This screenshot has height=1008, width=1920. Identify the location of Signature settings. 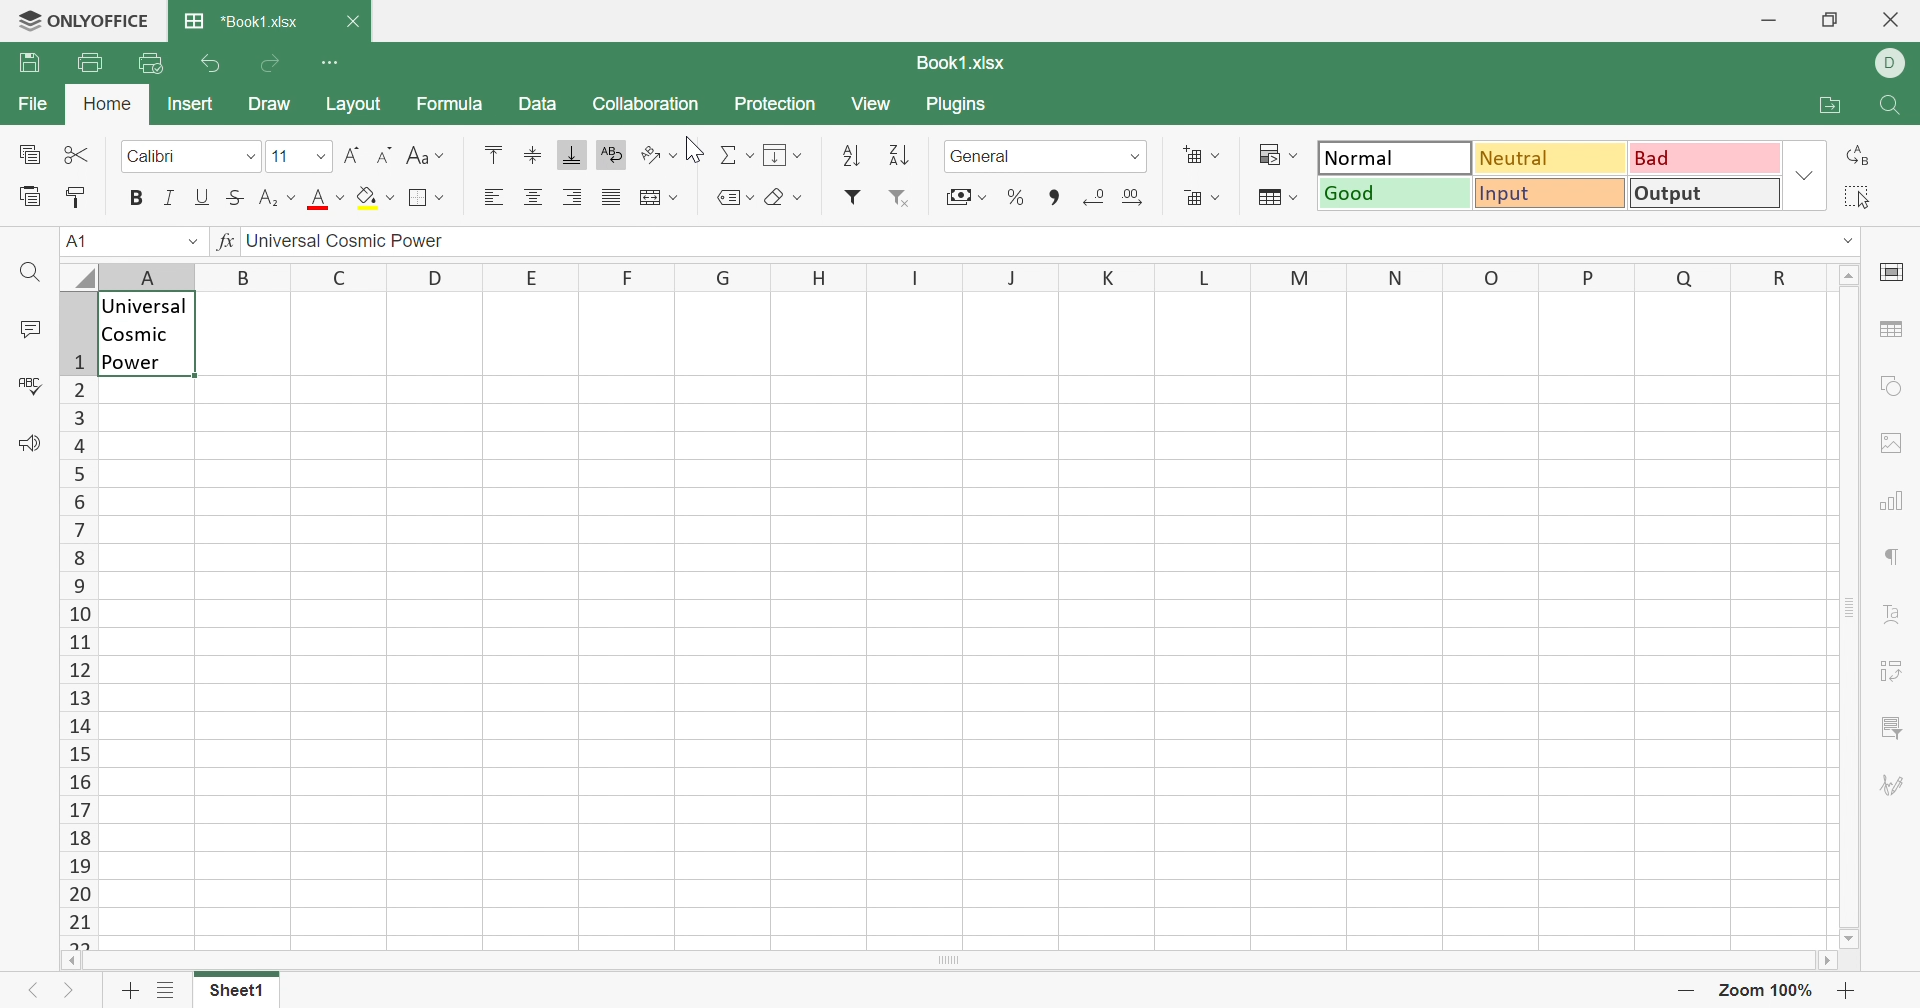
(1897, 785).